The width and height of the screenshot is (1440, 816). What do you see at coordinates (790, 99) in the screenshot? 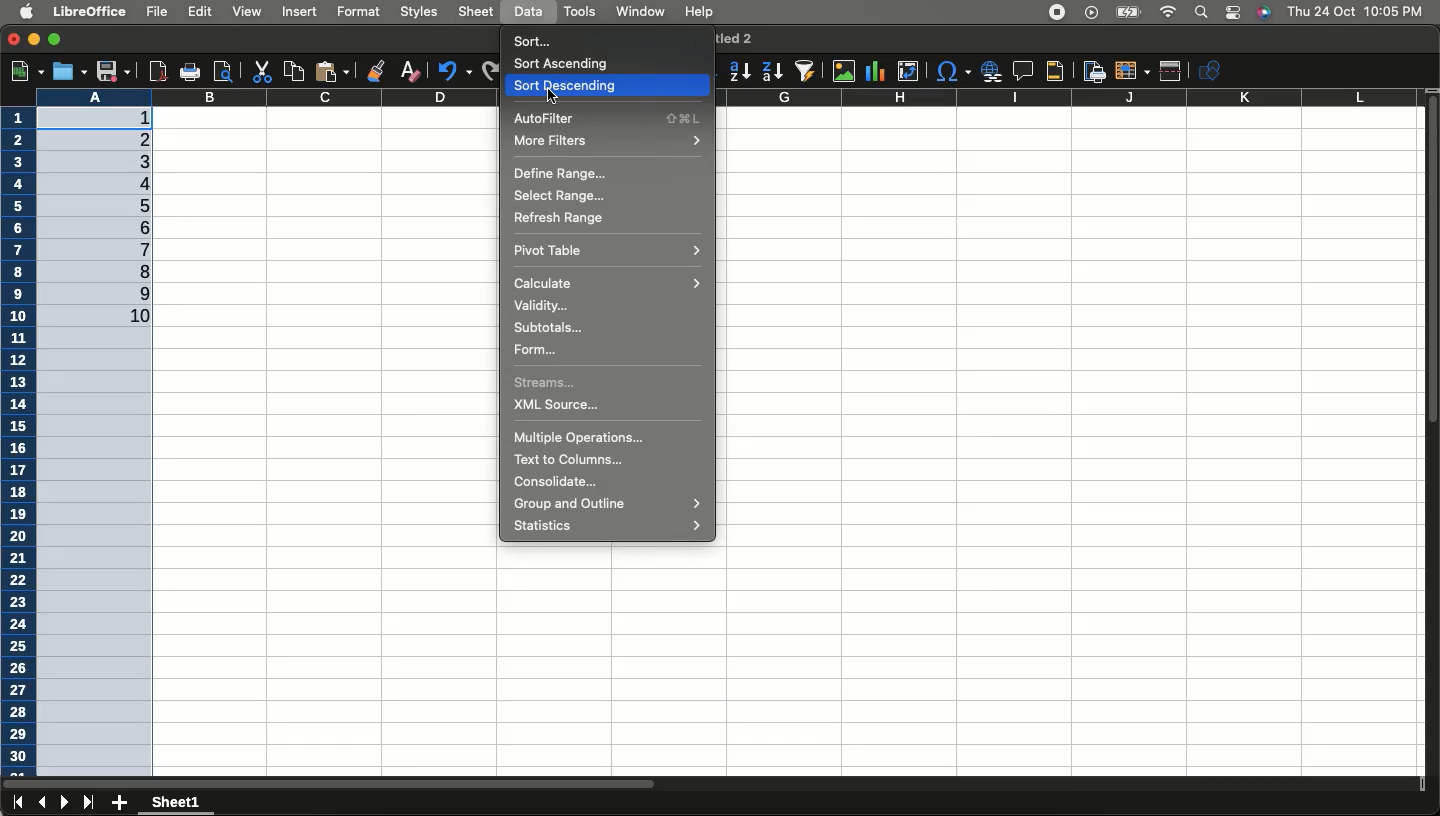
I see `Column` at bounding box center [790, 99].